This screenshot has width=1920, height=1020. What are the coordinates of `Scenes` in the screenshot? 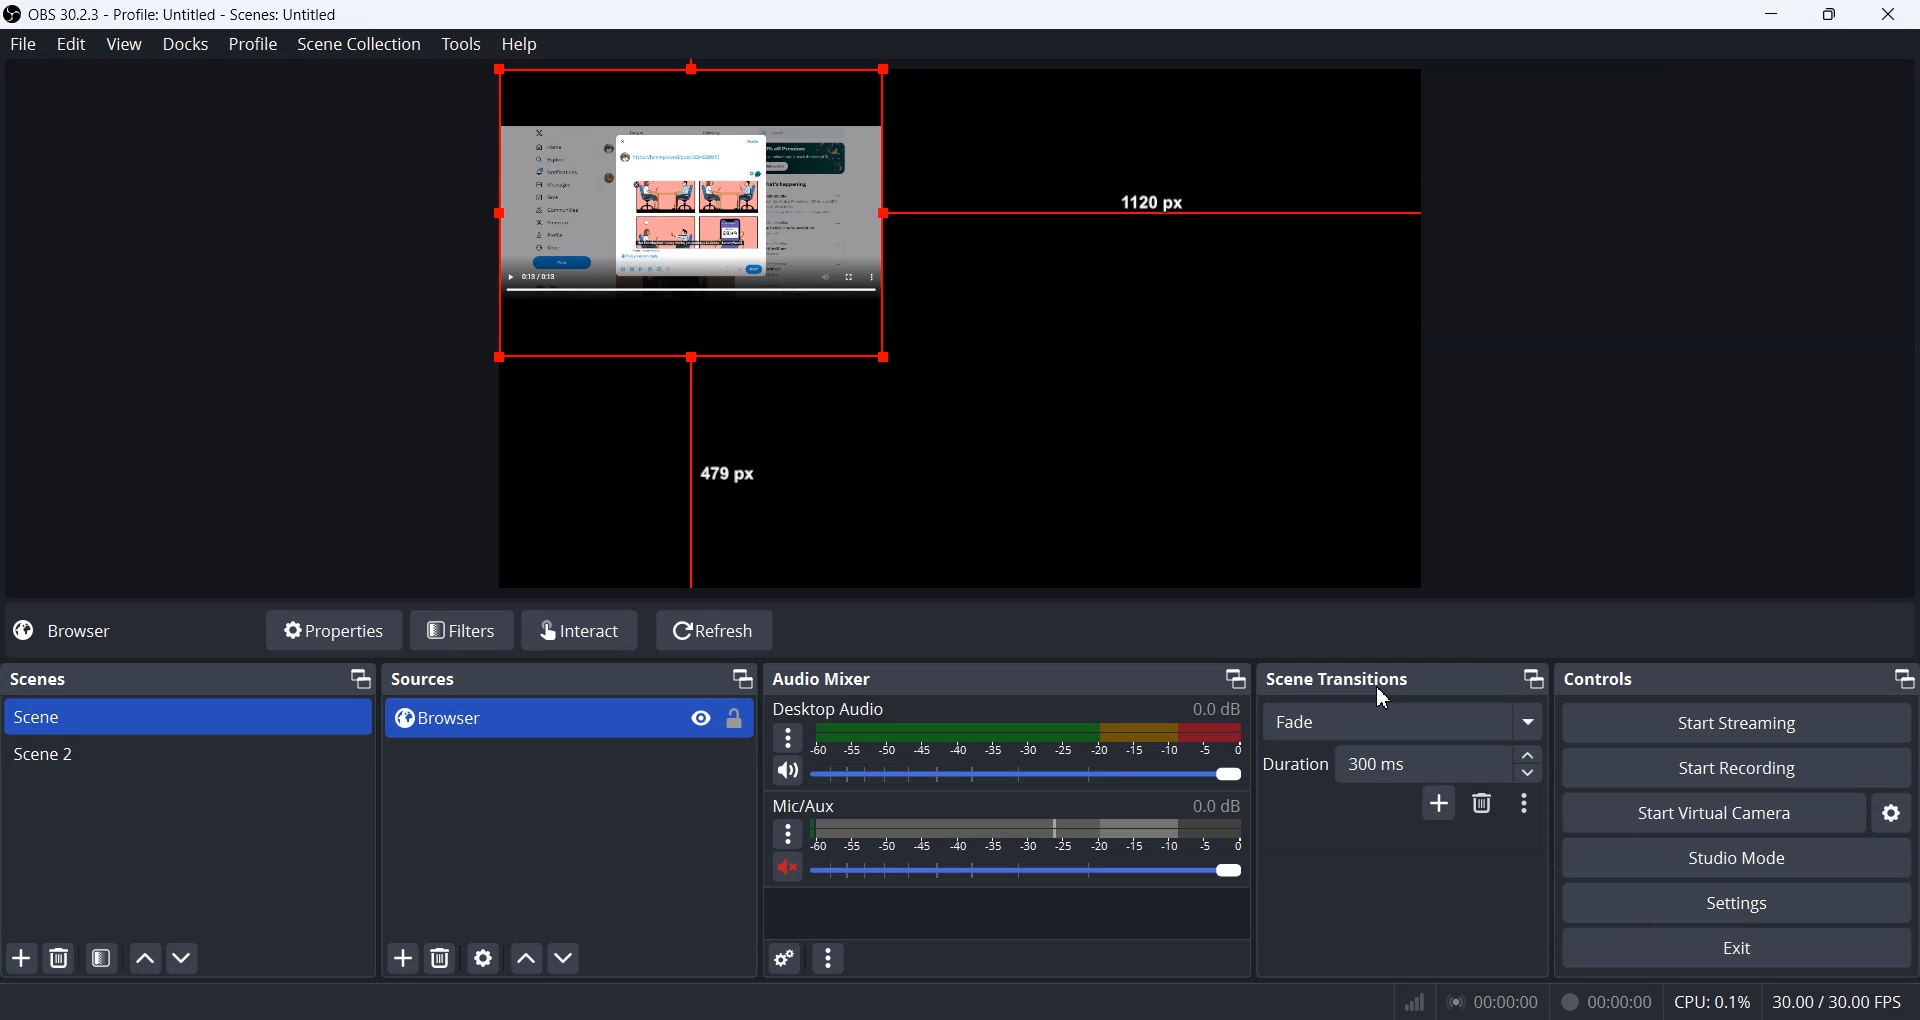 It's located at (82, 677).